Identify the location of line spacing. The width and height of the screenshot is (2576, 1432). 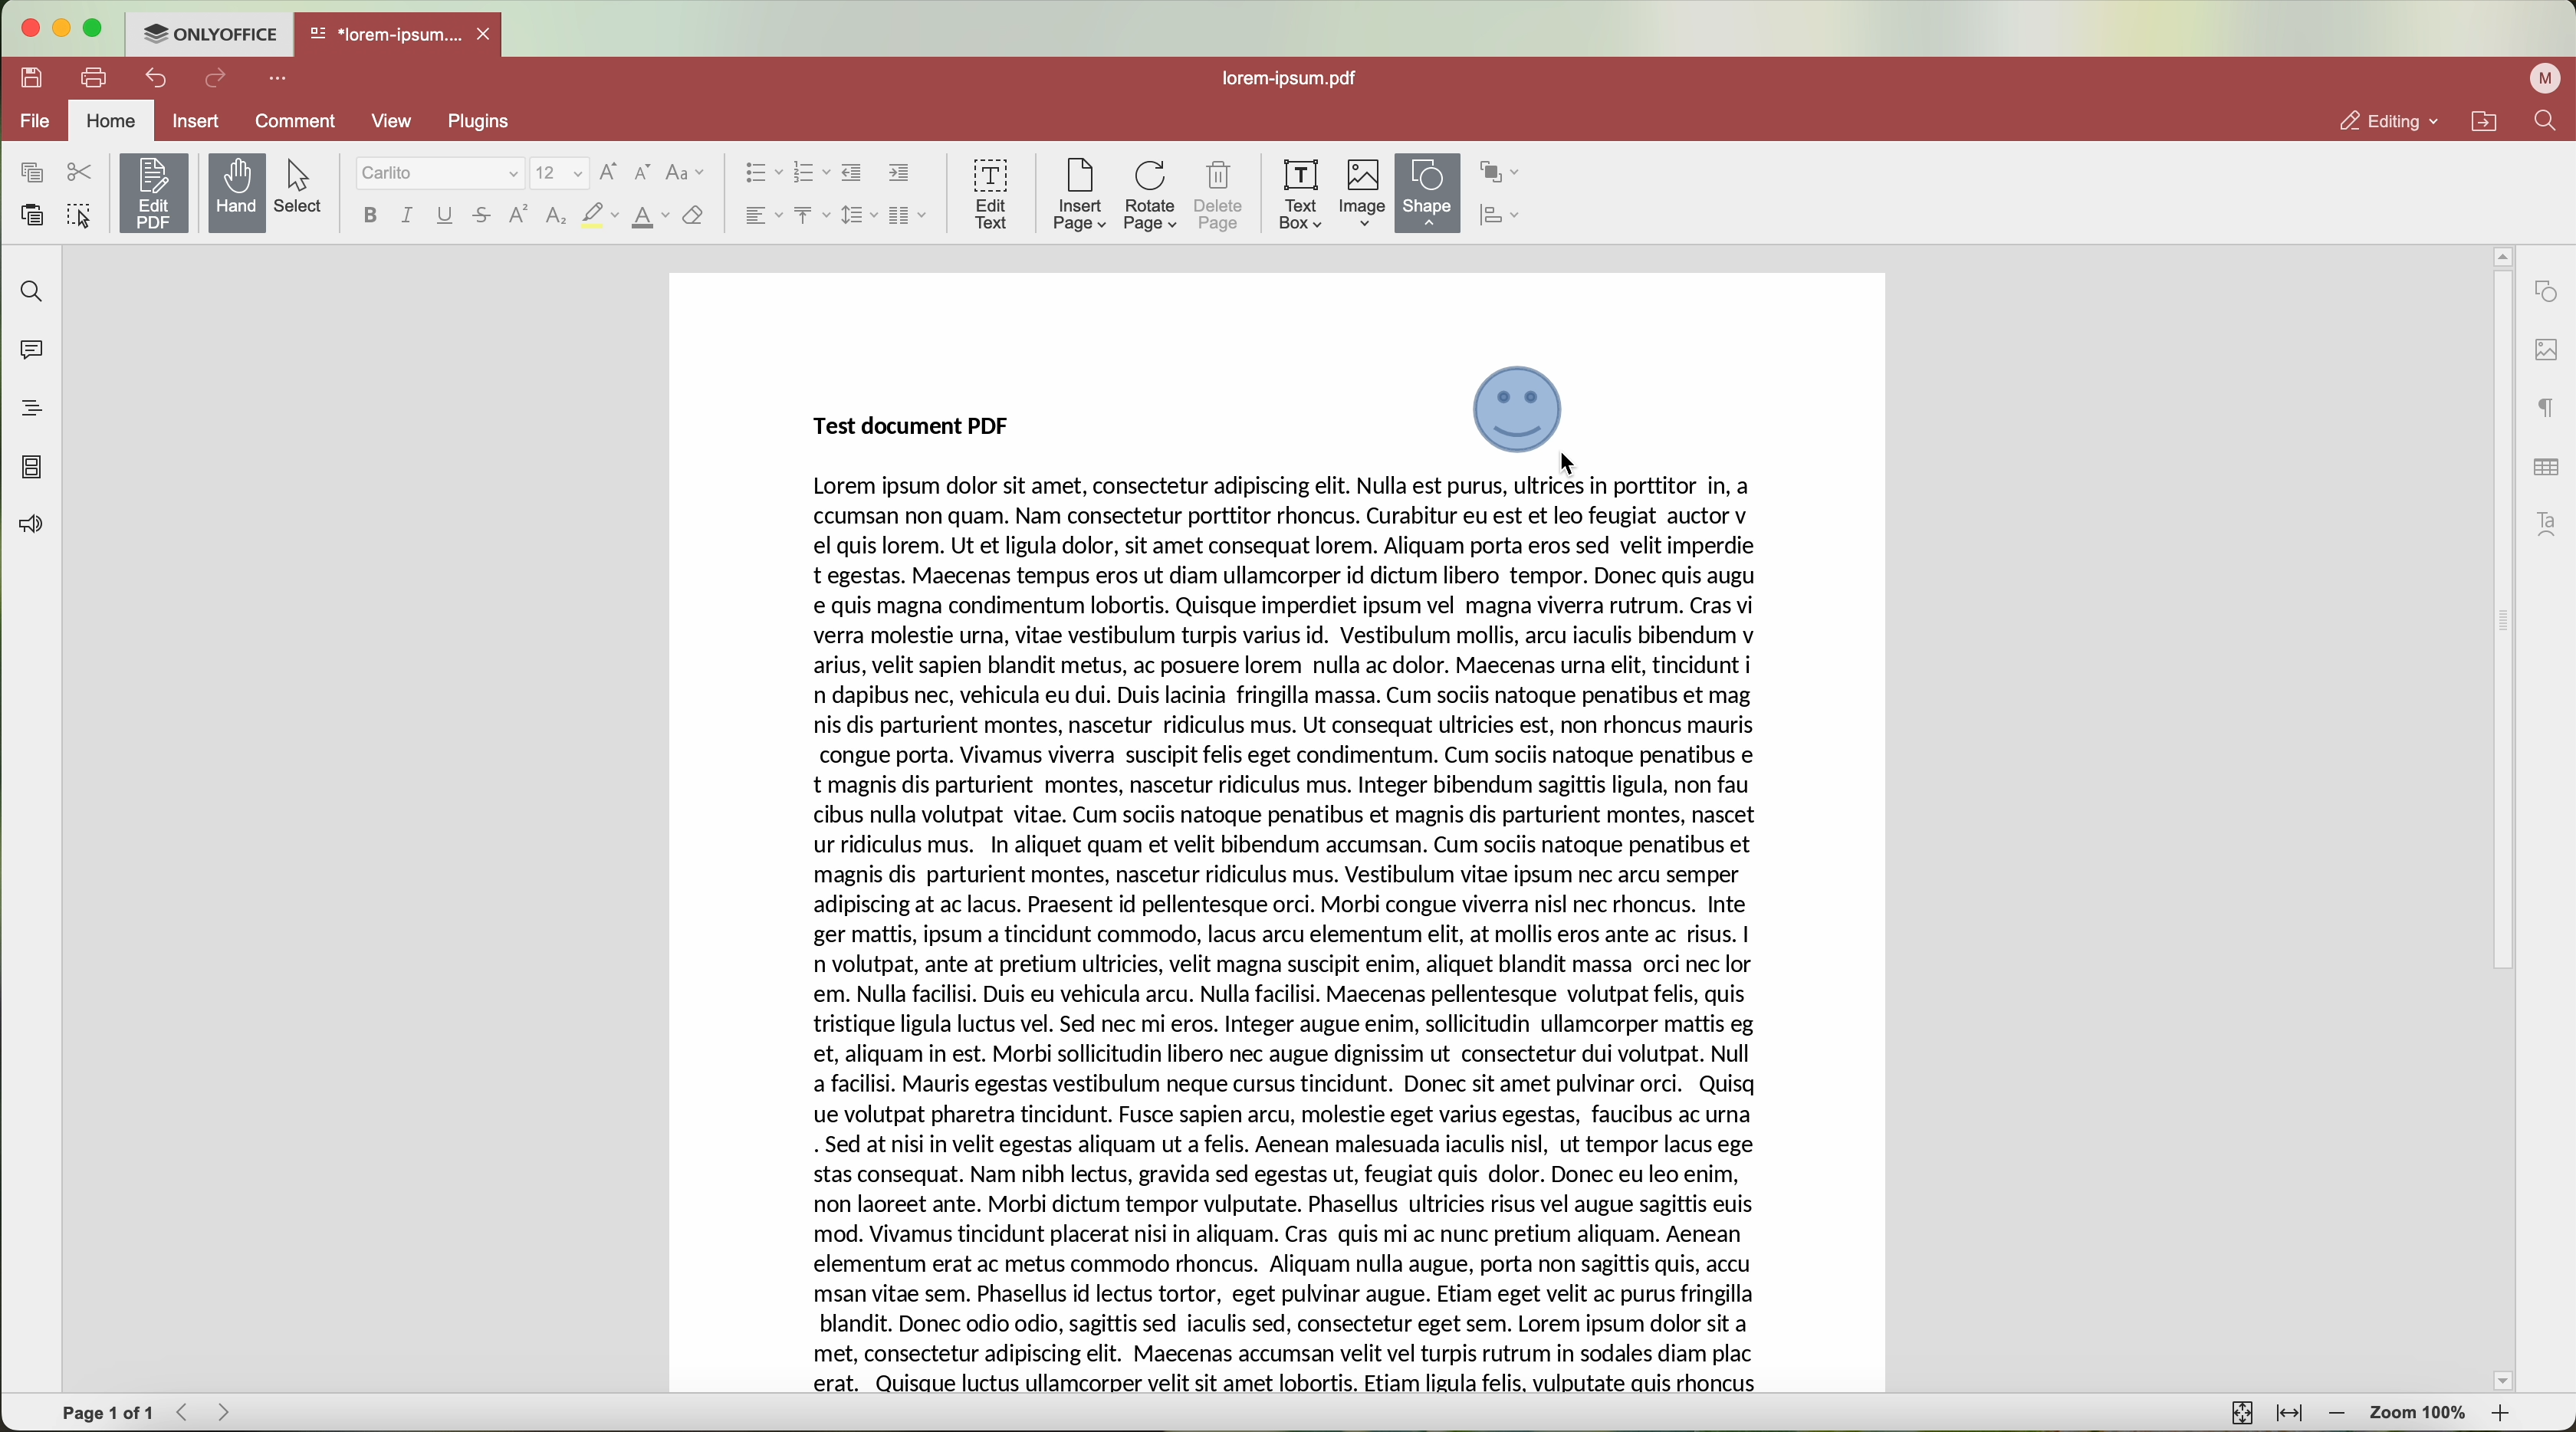
(856, 215).